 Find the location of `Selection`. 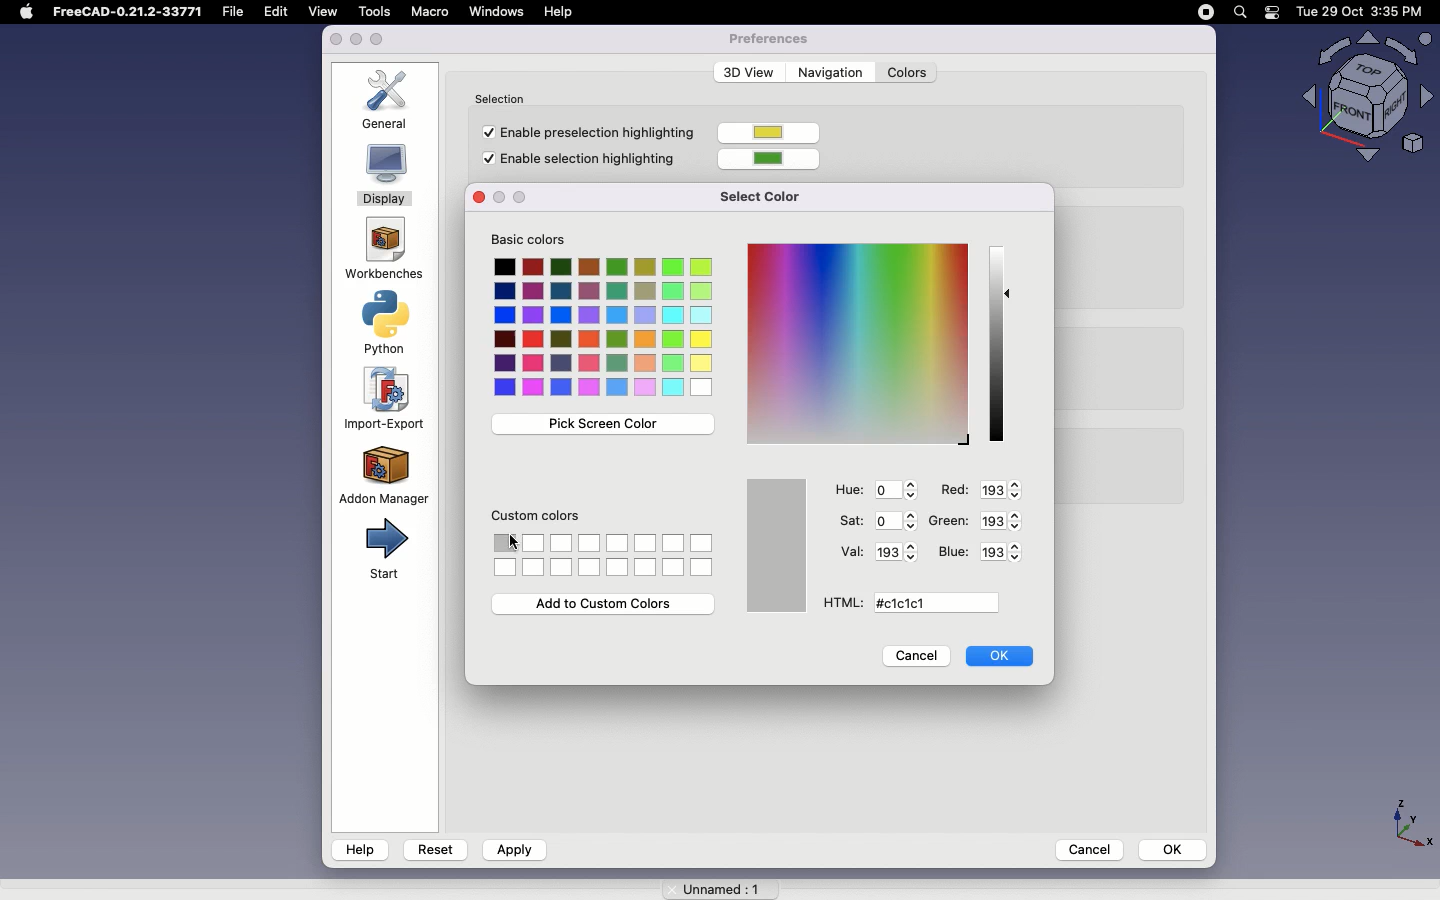

Selection is located at coordinates (505, 96).